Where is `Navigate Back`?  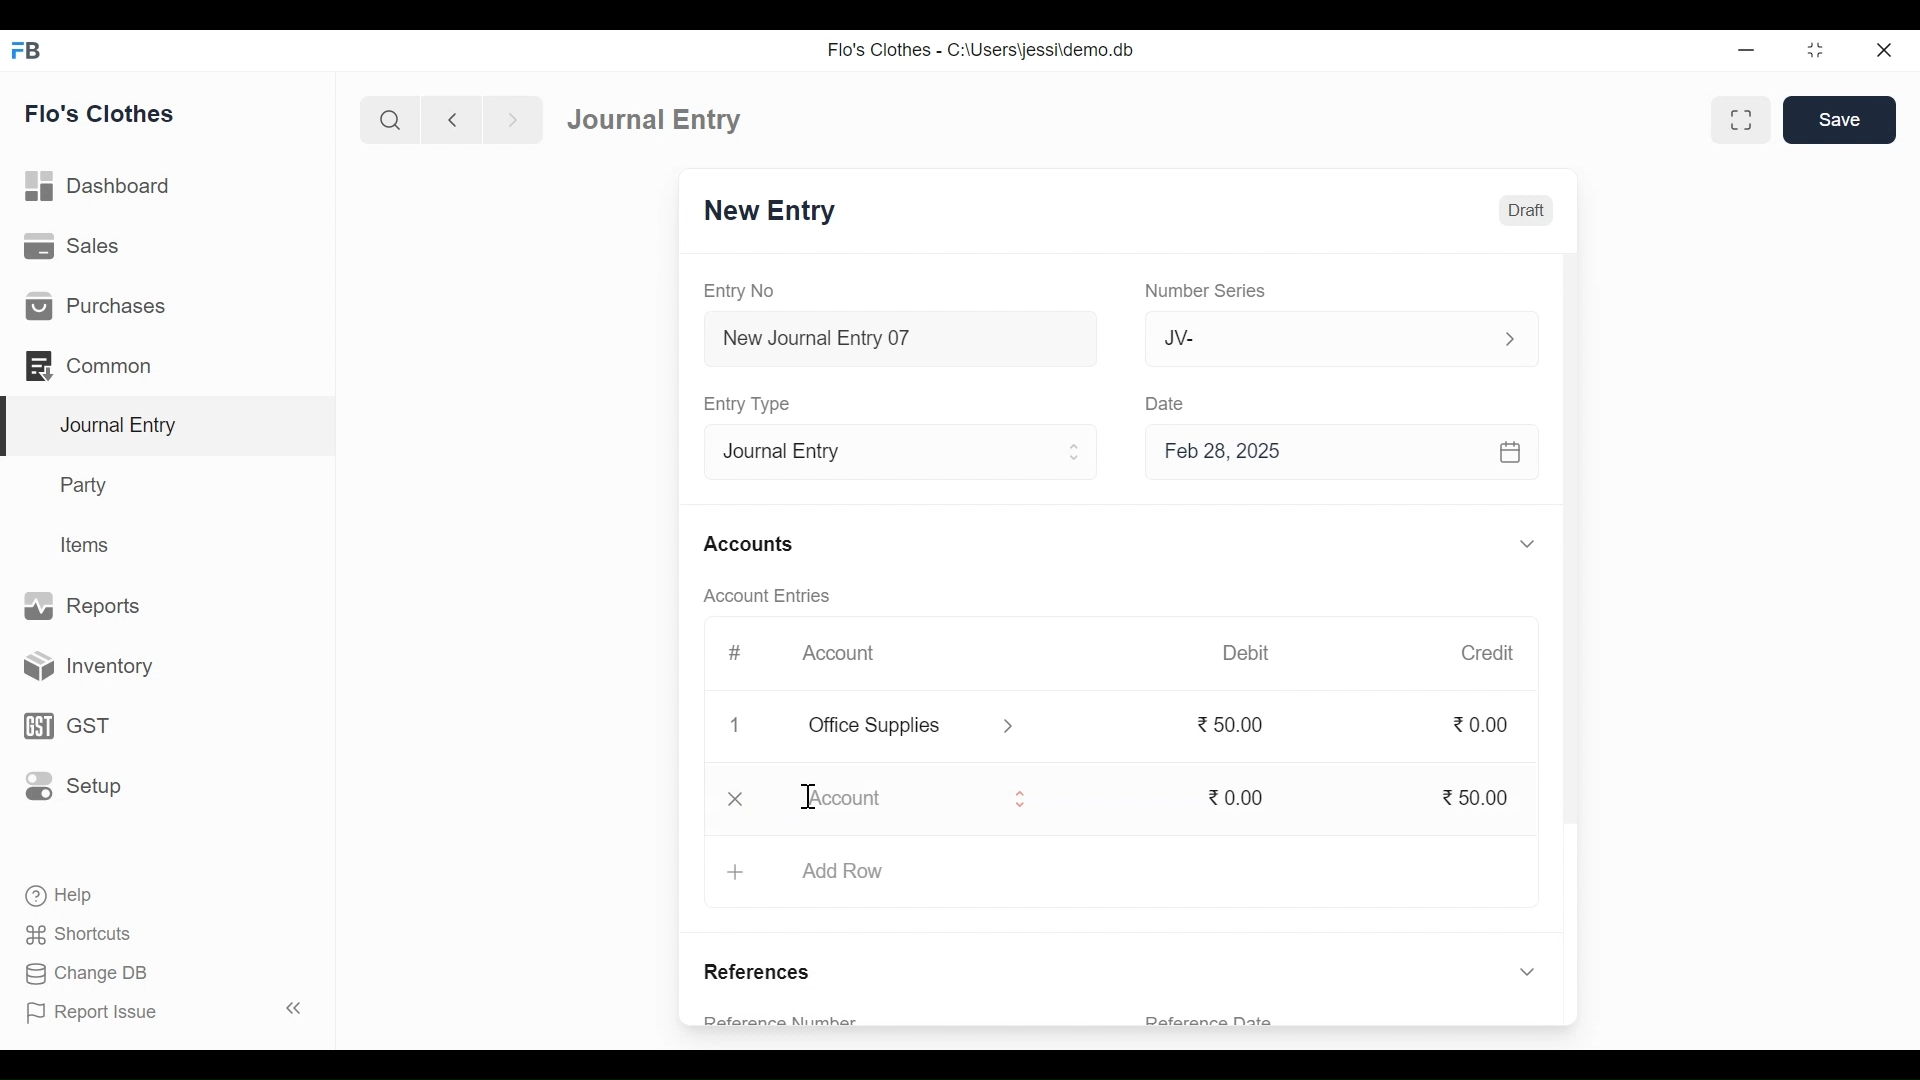 Navigate Back is located at coordinates (451, 120).